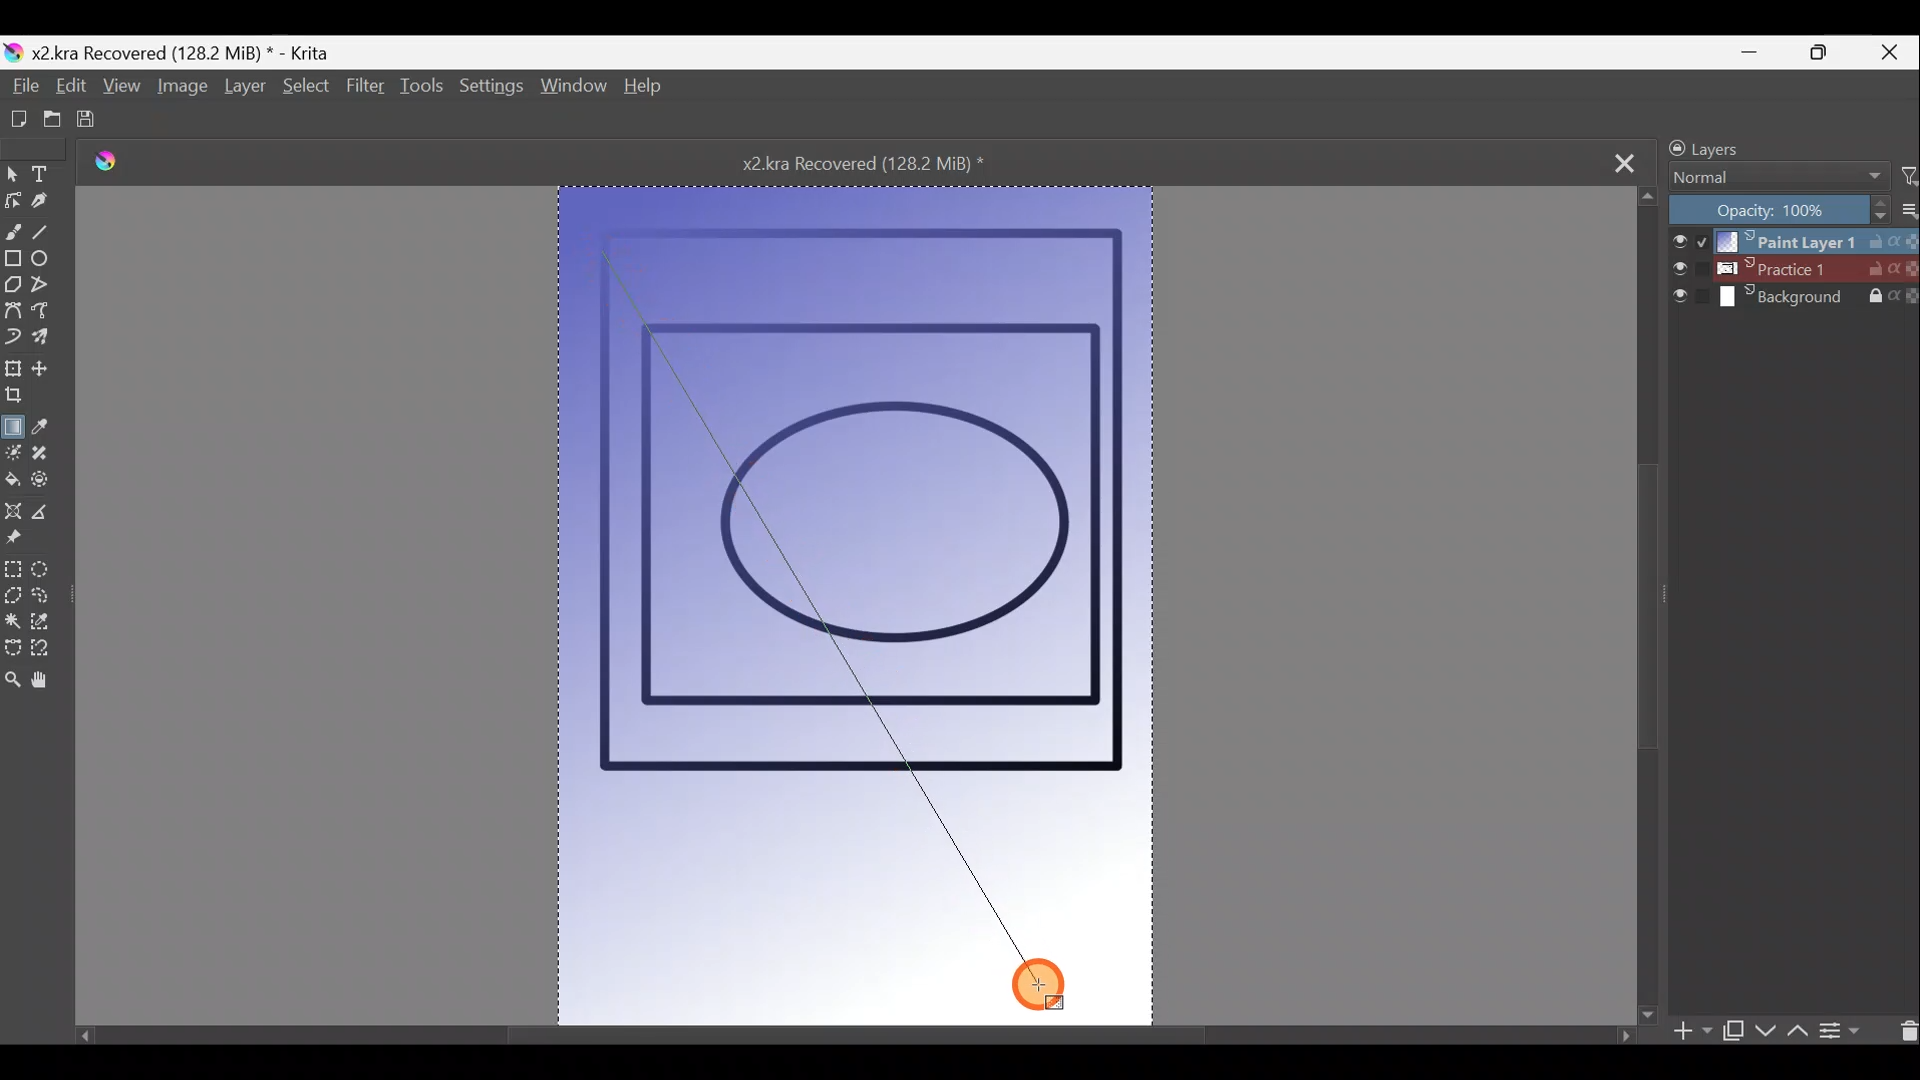 Image resolution: width=1920 pixels, height=1080 pixels. What do you see at coordinates (365, 96) in the screenshot?
I see `Filter` at bounding box center [365, 96].